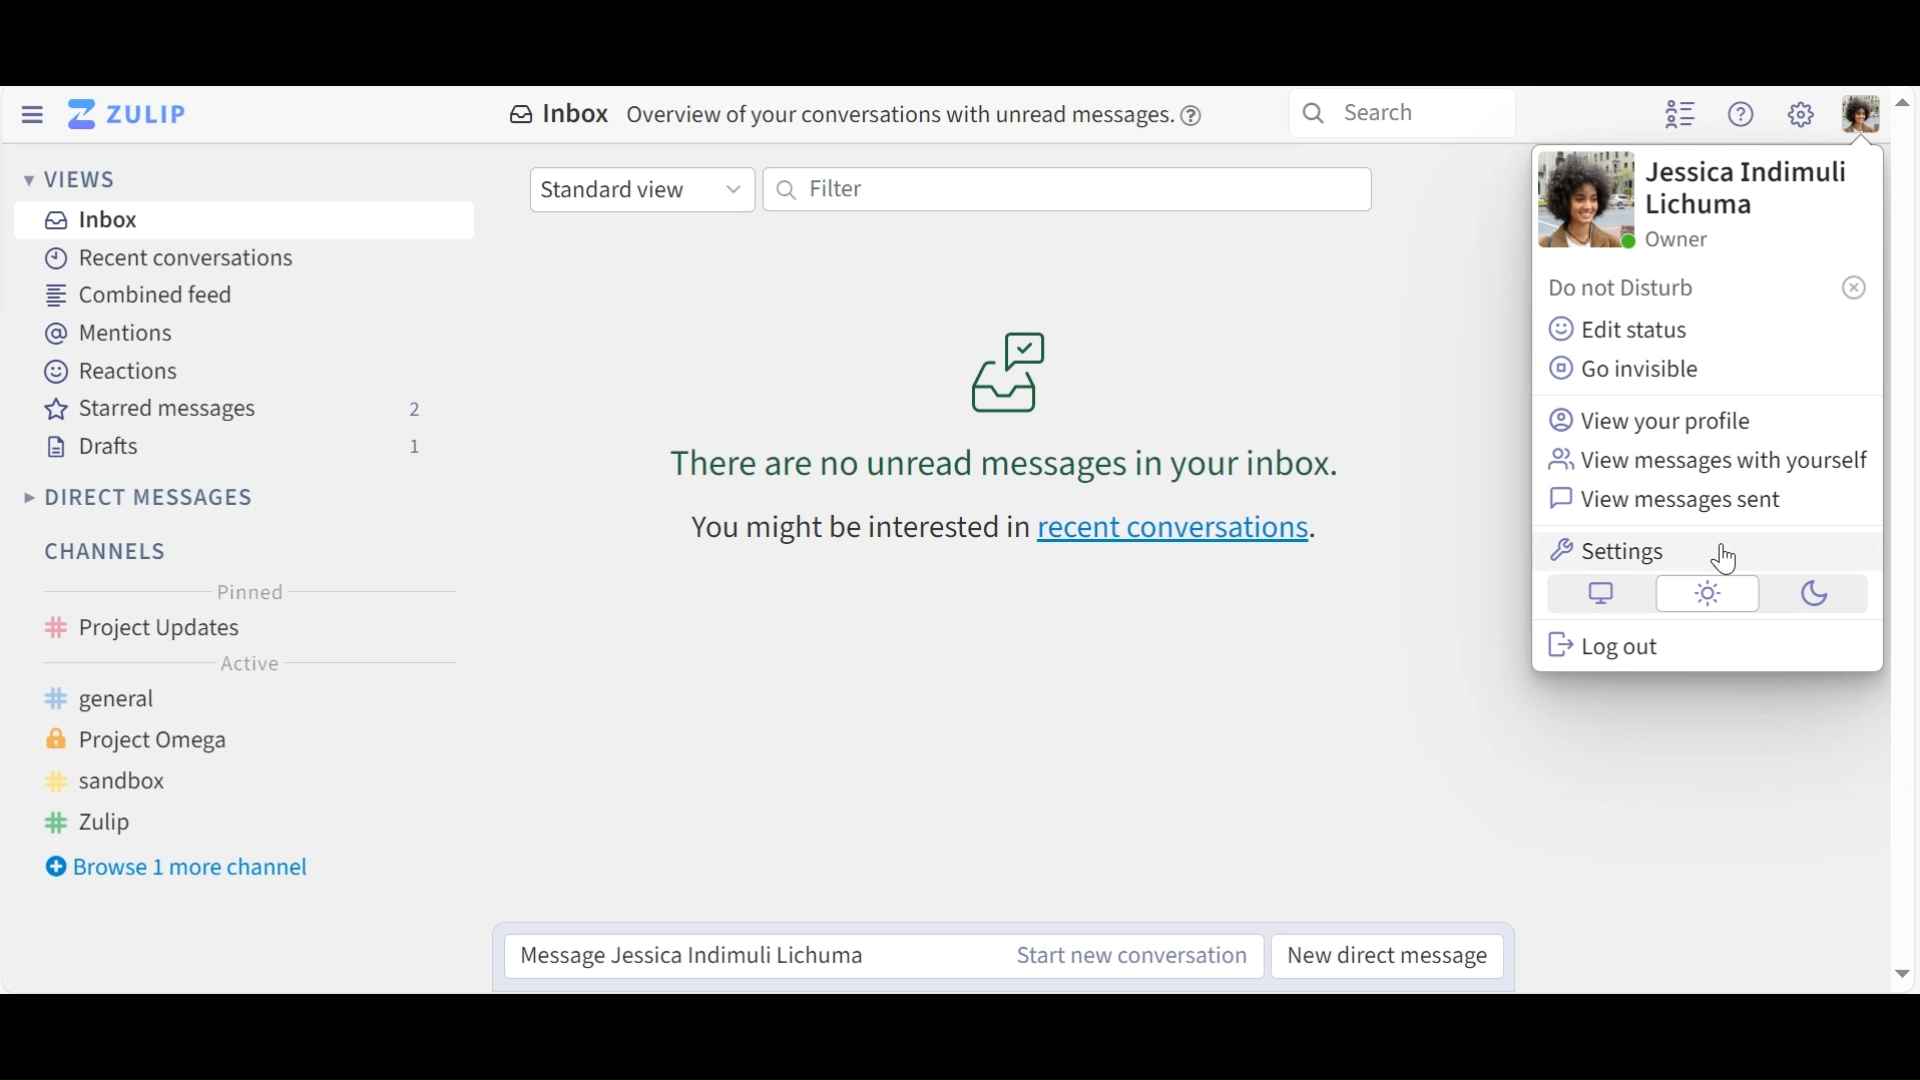  What do you see at coordinates (31, 114) in the screenshot?
I see `Hide left Sidebar` at bounding box center [31, 114].